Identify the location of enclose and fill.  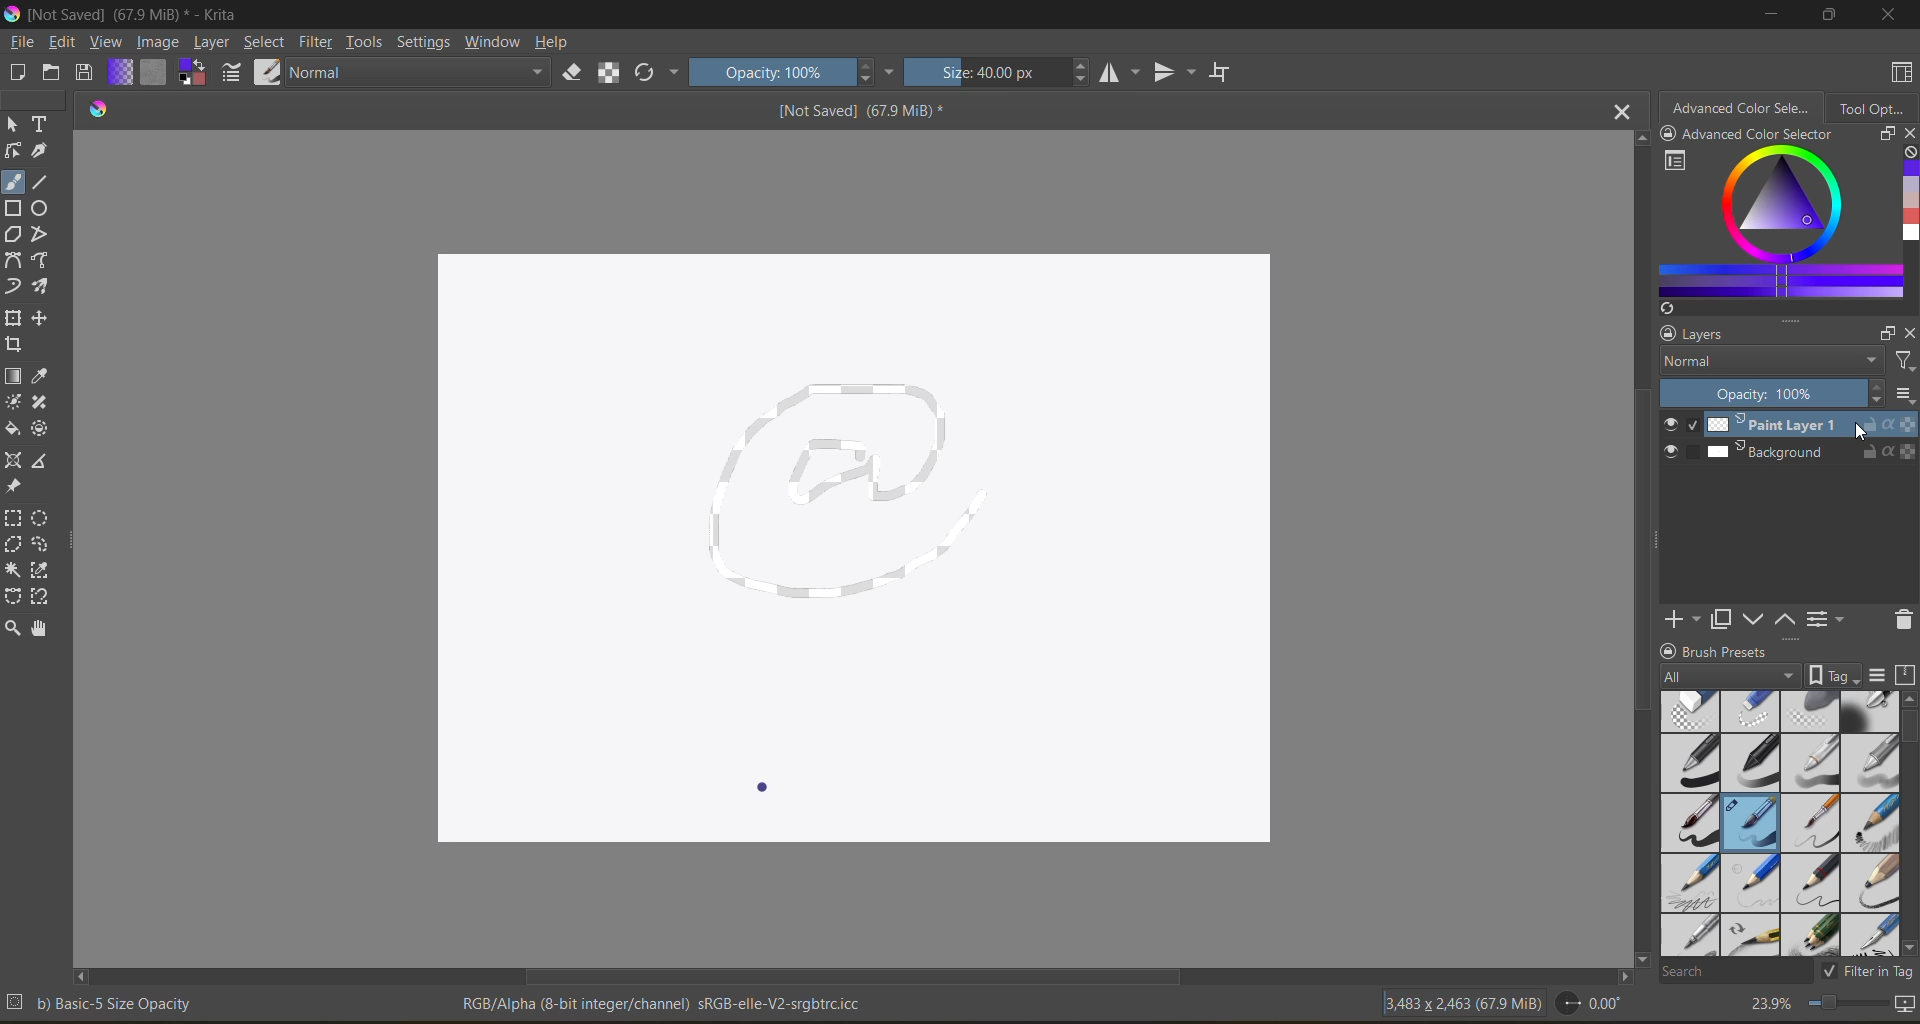
(41, 430).